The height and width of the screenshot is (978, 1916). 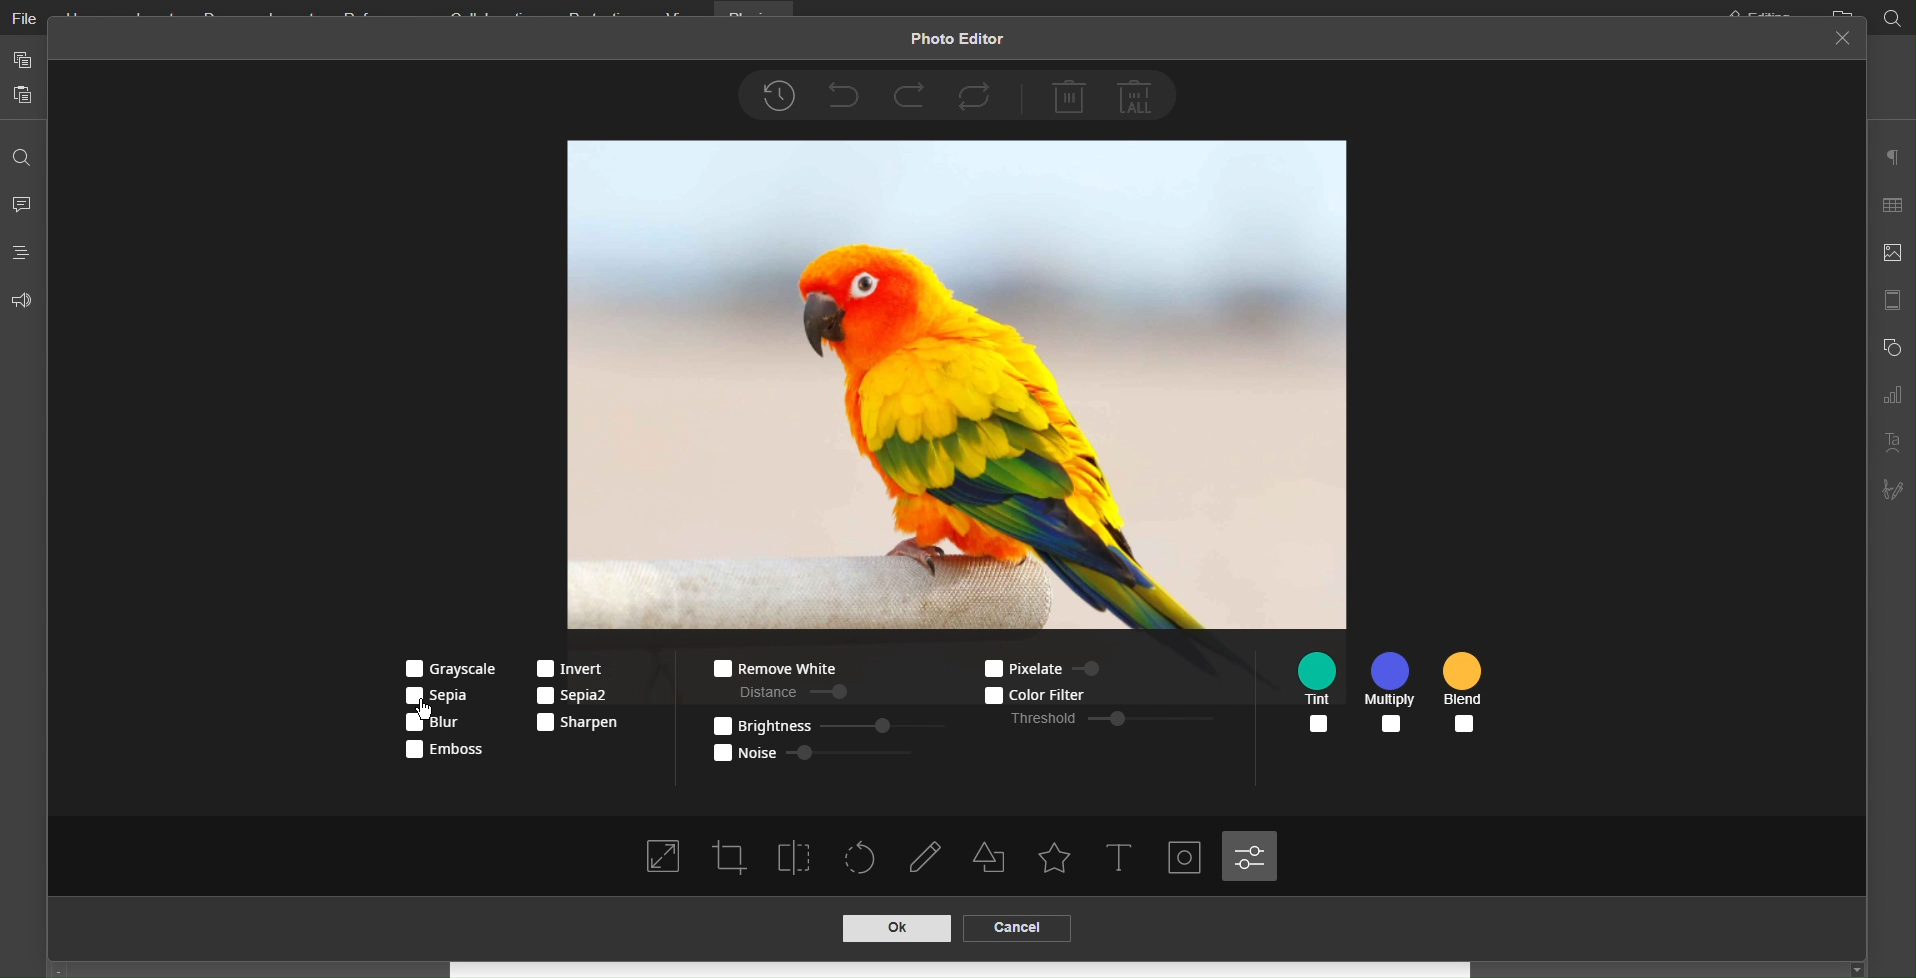 I want to click on Undo, so click(x=842, y=93).